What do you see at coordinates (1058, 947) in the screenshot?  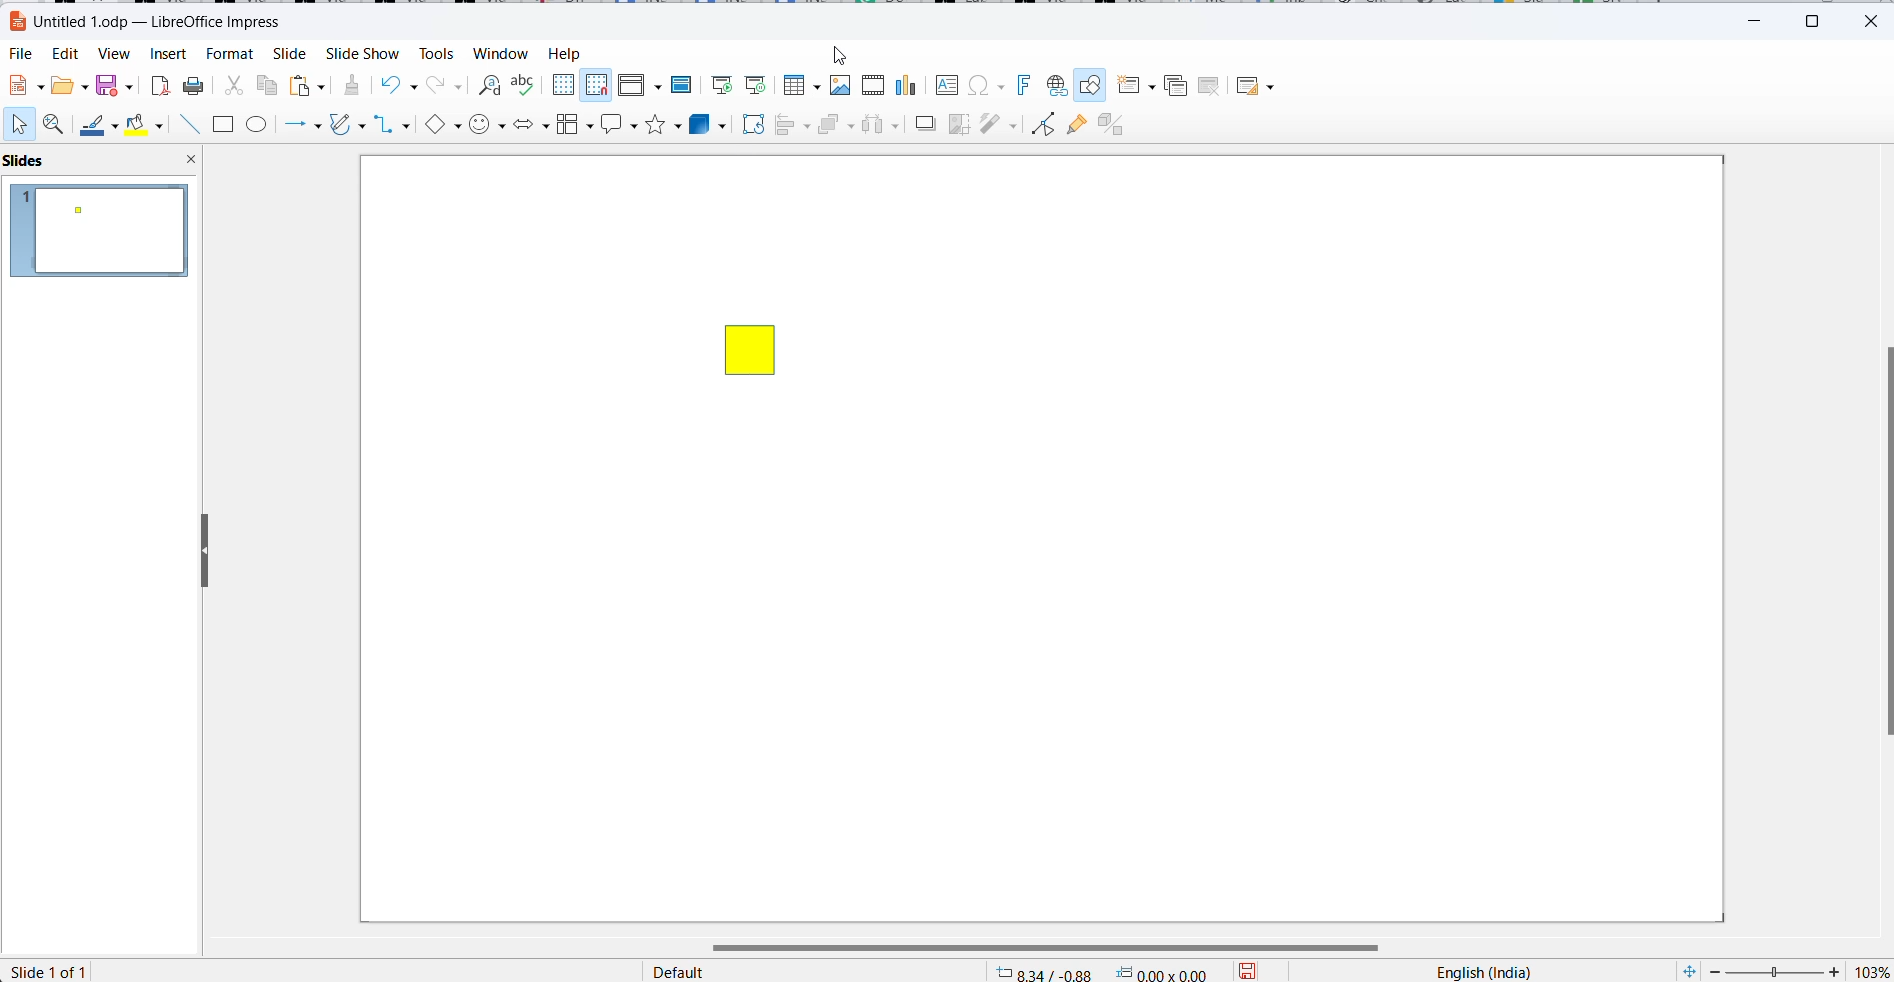 I see `scroll bar ` at bounding box center [1058, 947].